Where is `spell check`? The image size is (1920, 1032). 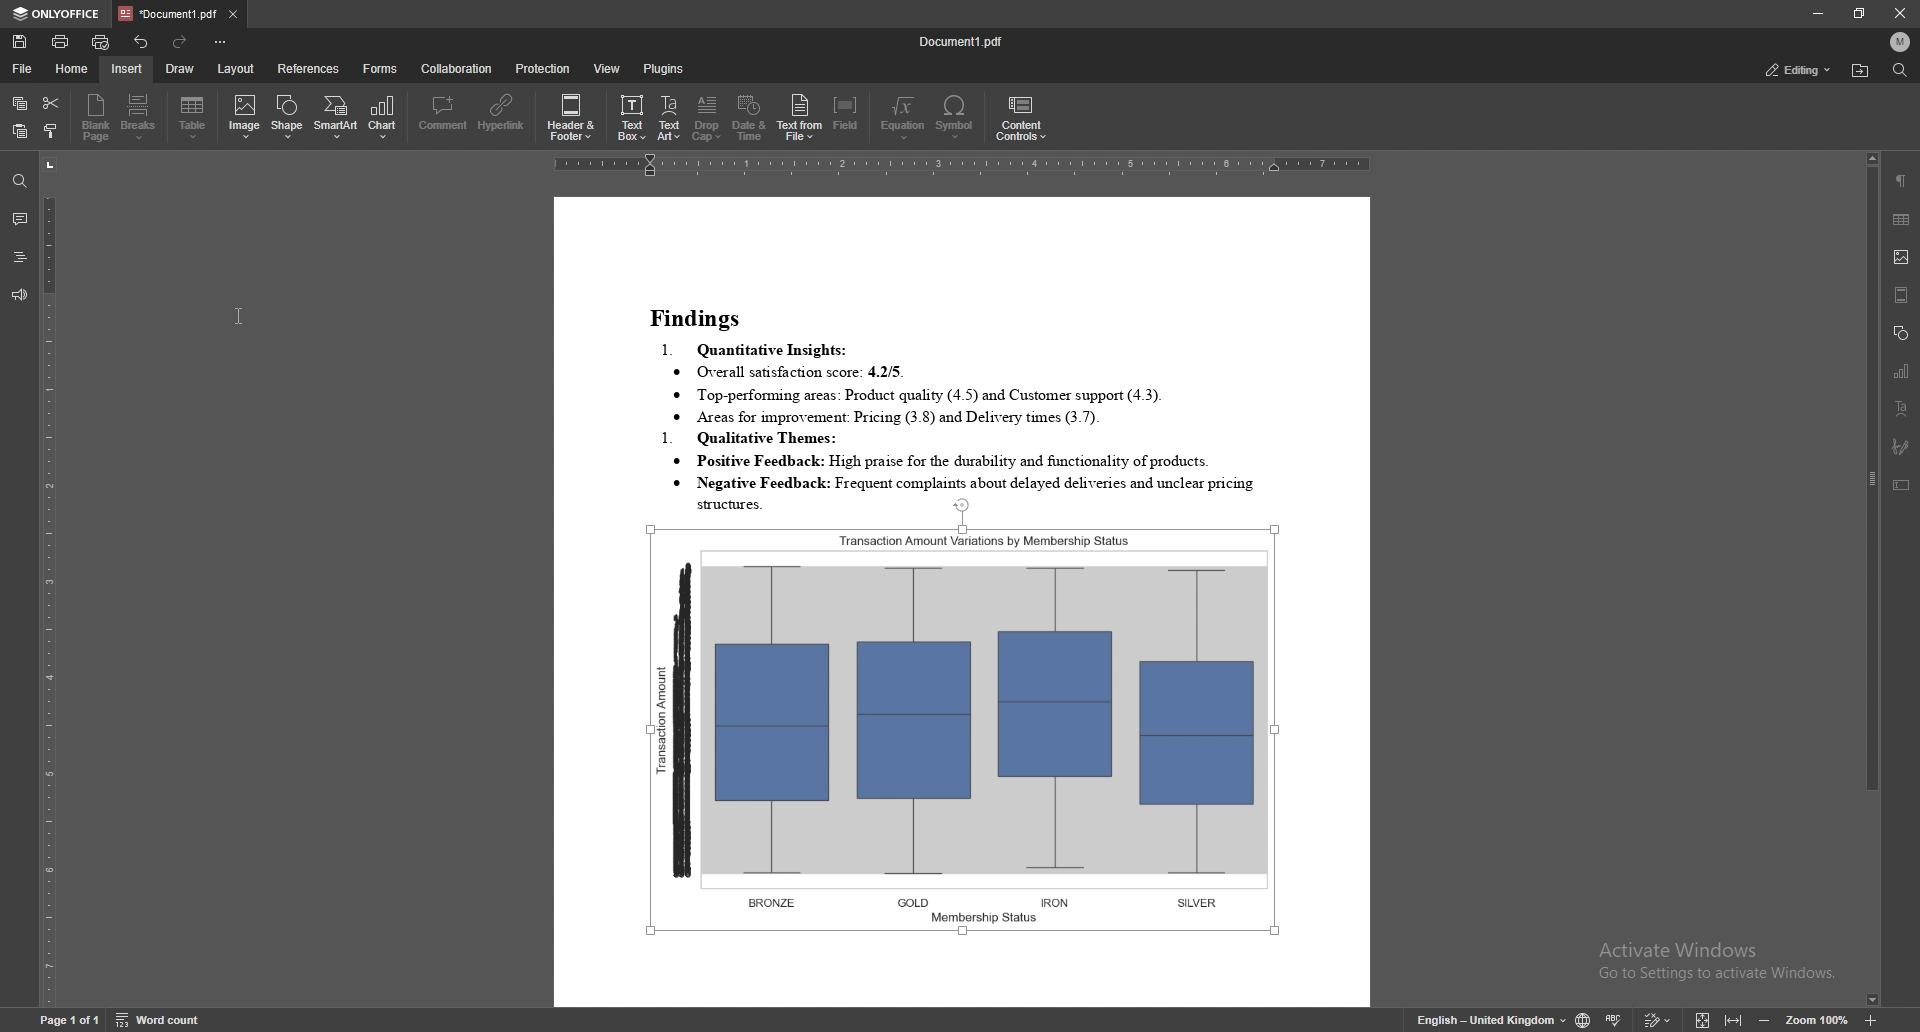
spell check is located at coordinates (1615, 1020).